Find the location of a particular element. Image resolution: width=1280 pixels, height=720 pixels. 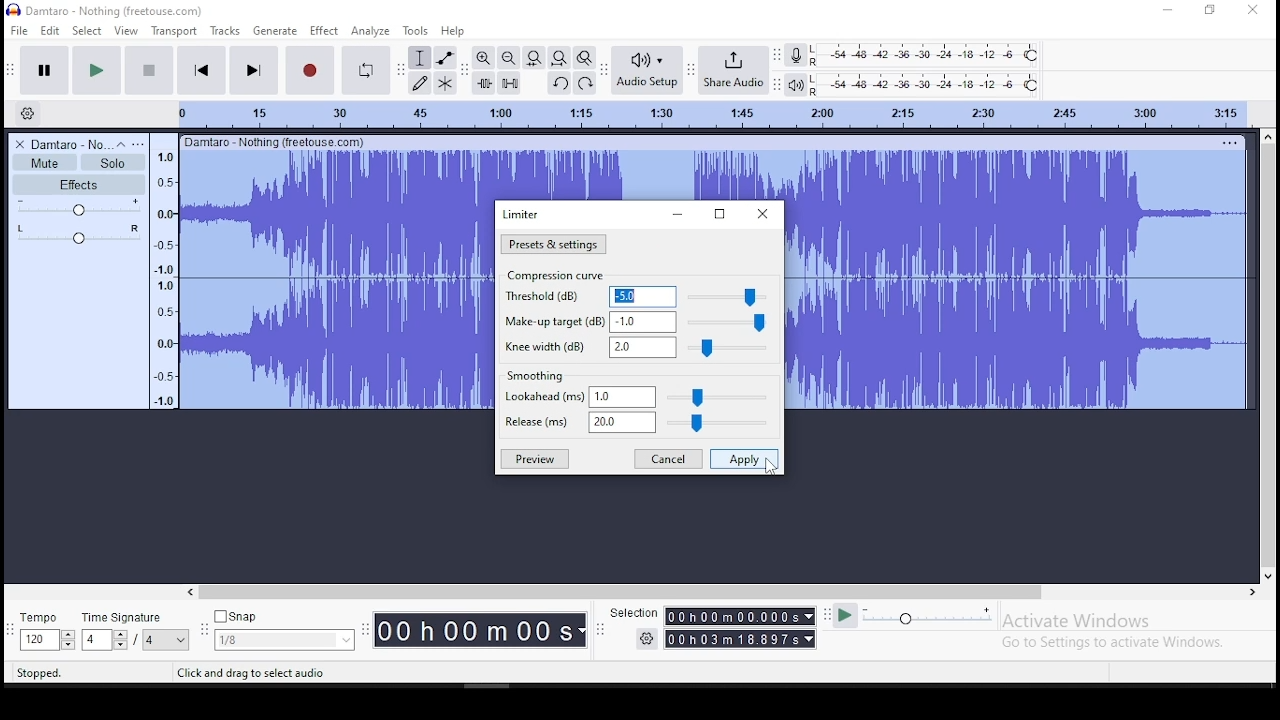

tempo is located at coordinates (44, 629).